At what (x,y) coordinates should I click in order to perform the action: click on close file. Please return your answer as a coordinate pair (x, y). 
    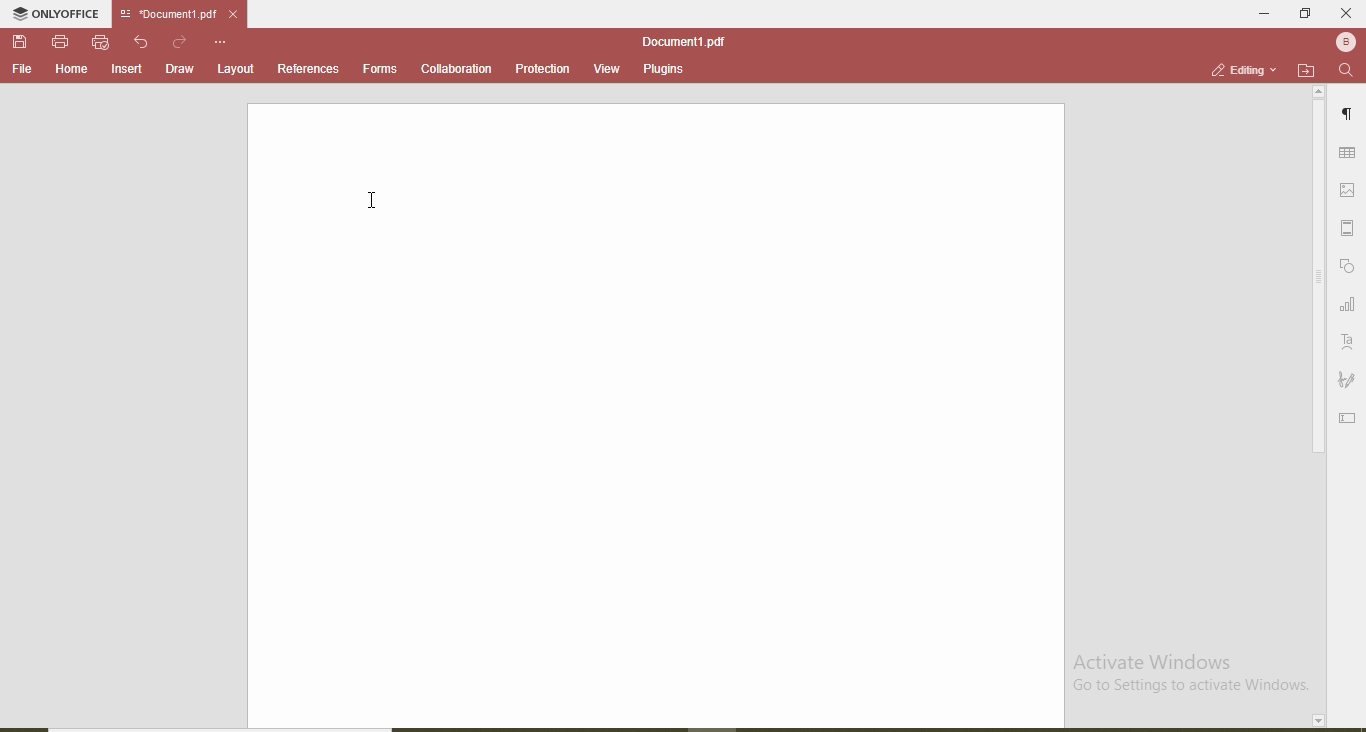
    Looking at the image, I should click on (240, 14).